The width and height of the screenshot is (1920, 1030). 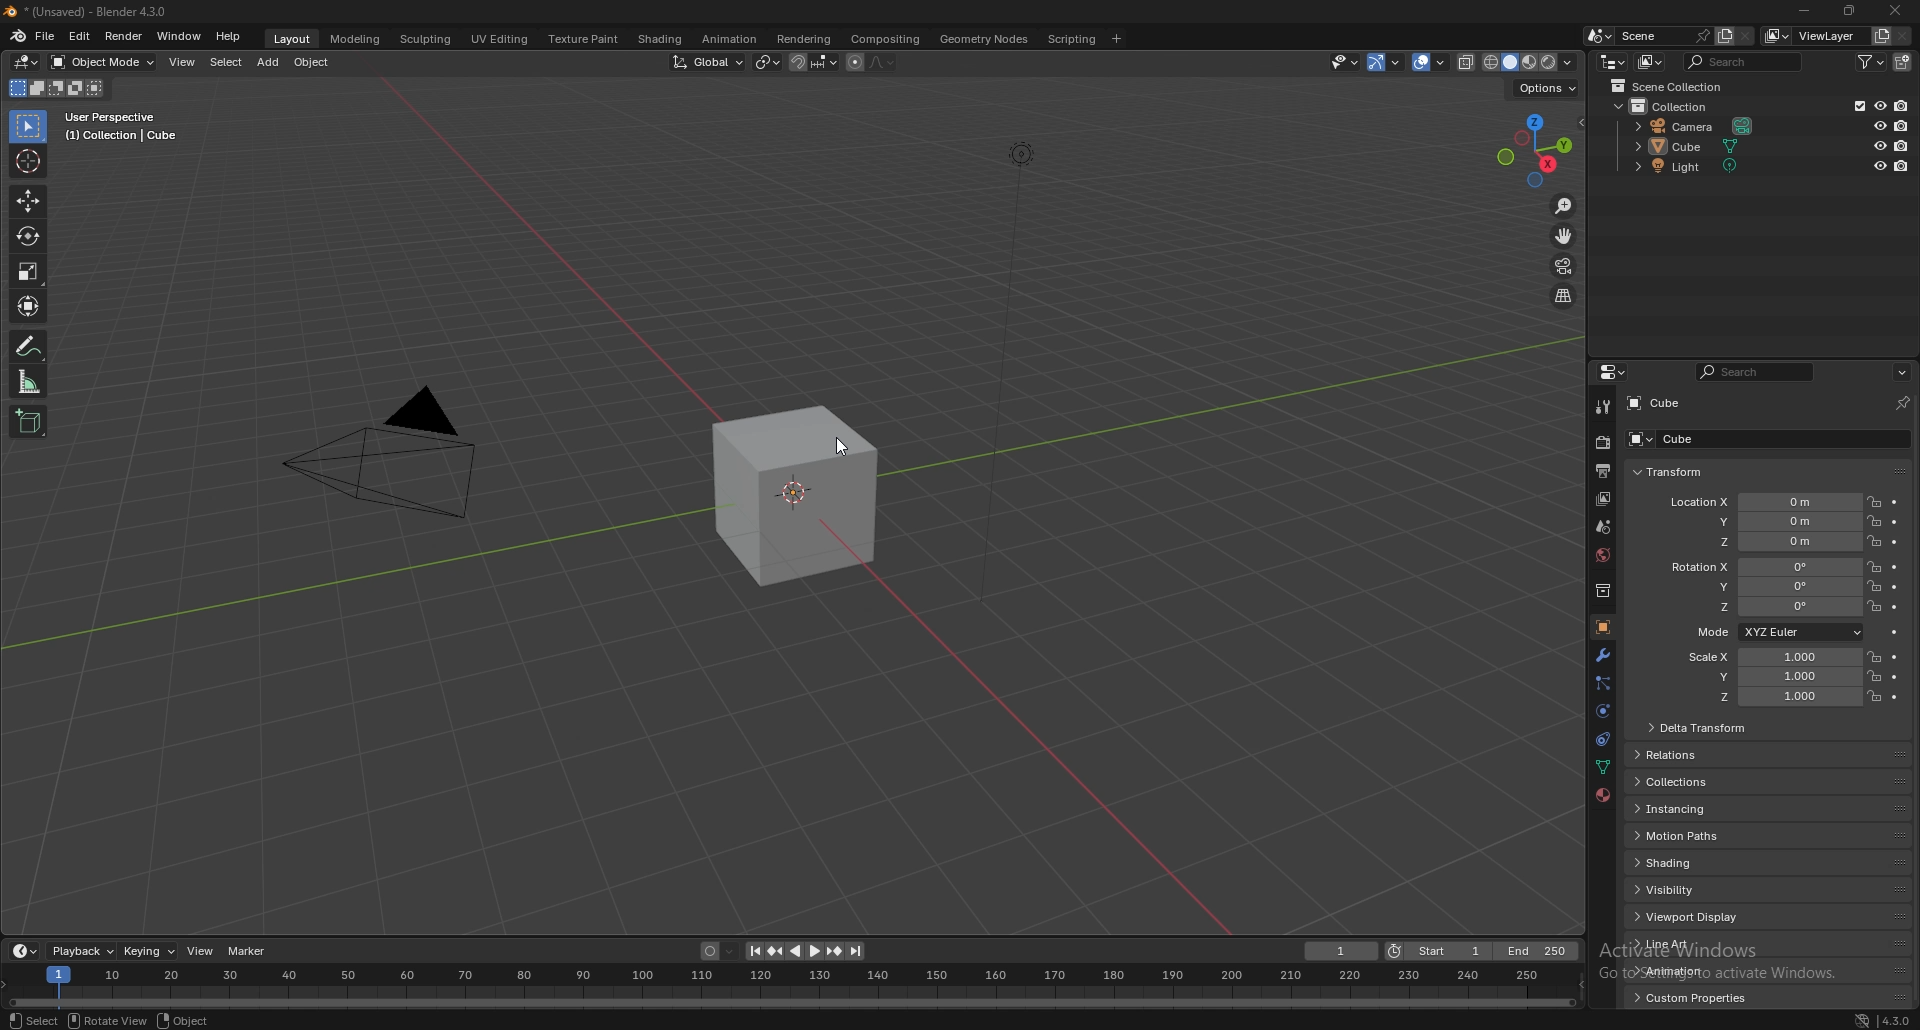 I want to click on mode, so click(x=1776, y=633).